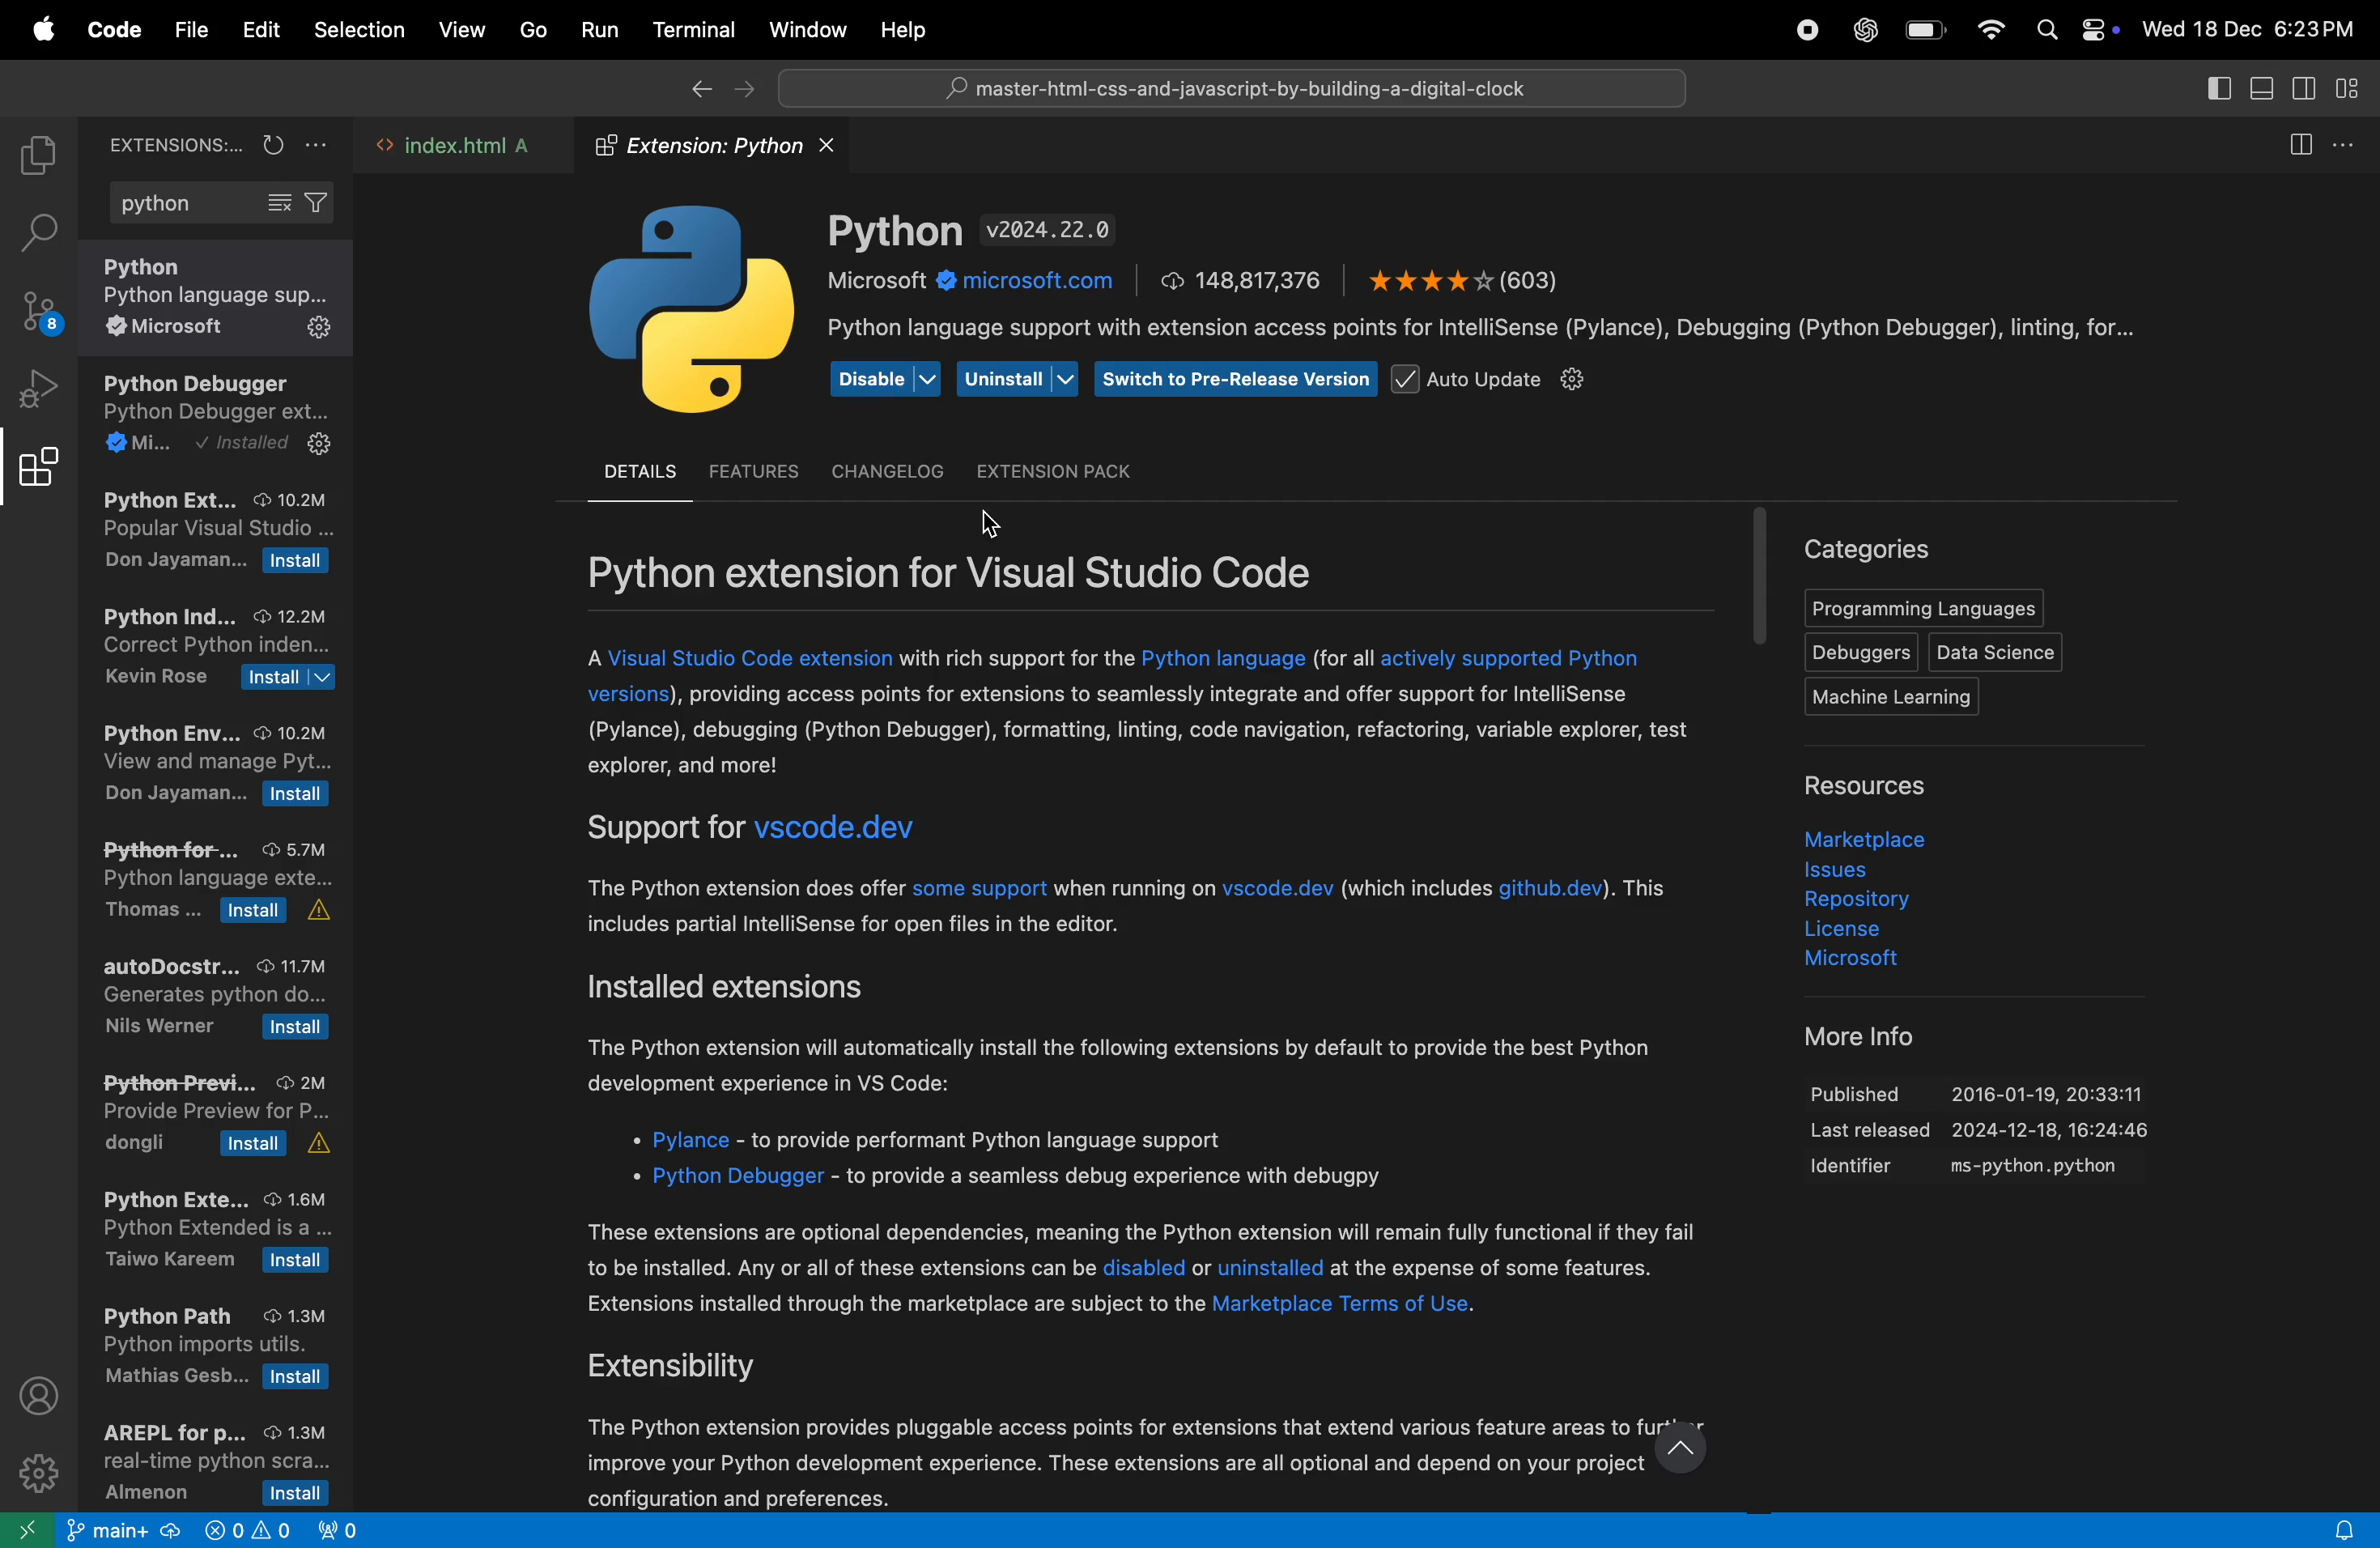  Describe the element at coordinates (2218, 88) in the screenshot. I see `primary side bar` at that location.